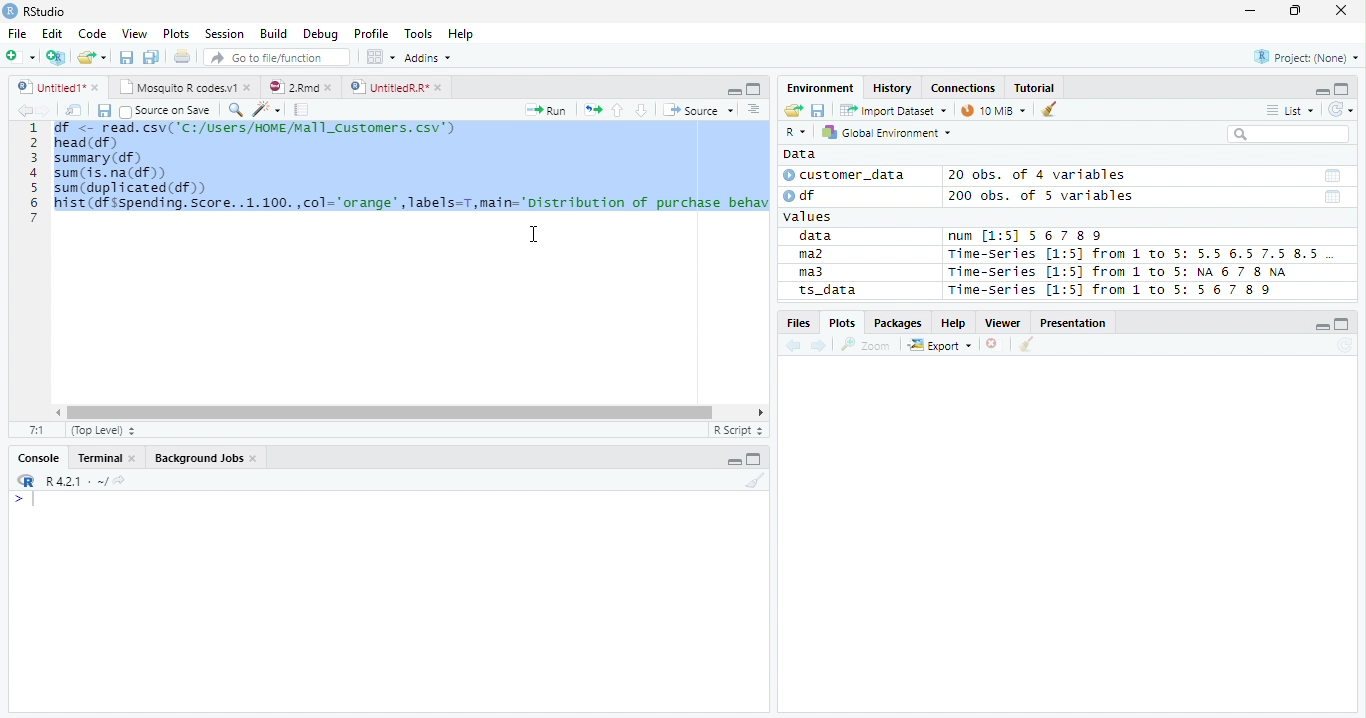 The image size is (1366, 718). Describe the element at coordinates (422, 32) in the screenshot. I see `Tools` at that location.